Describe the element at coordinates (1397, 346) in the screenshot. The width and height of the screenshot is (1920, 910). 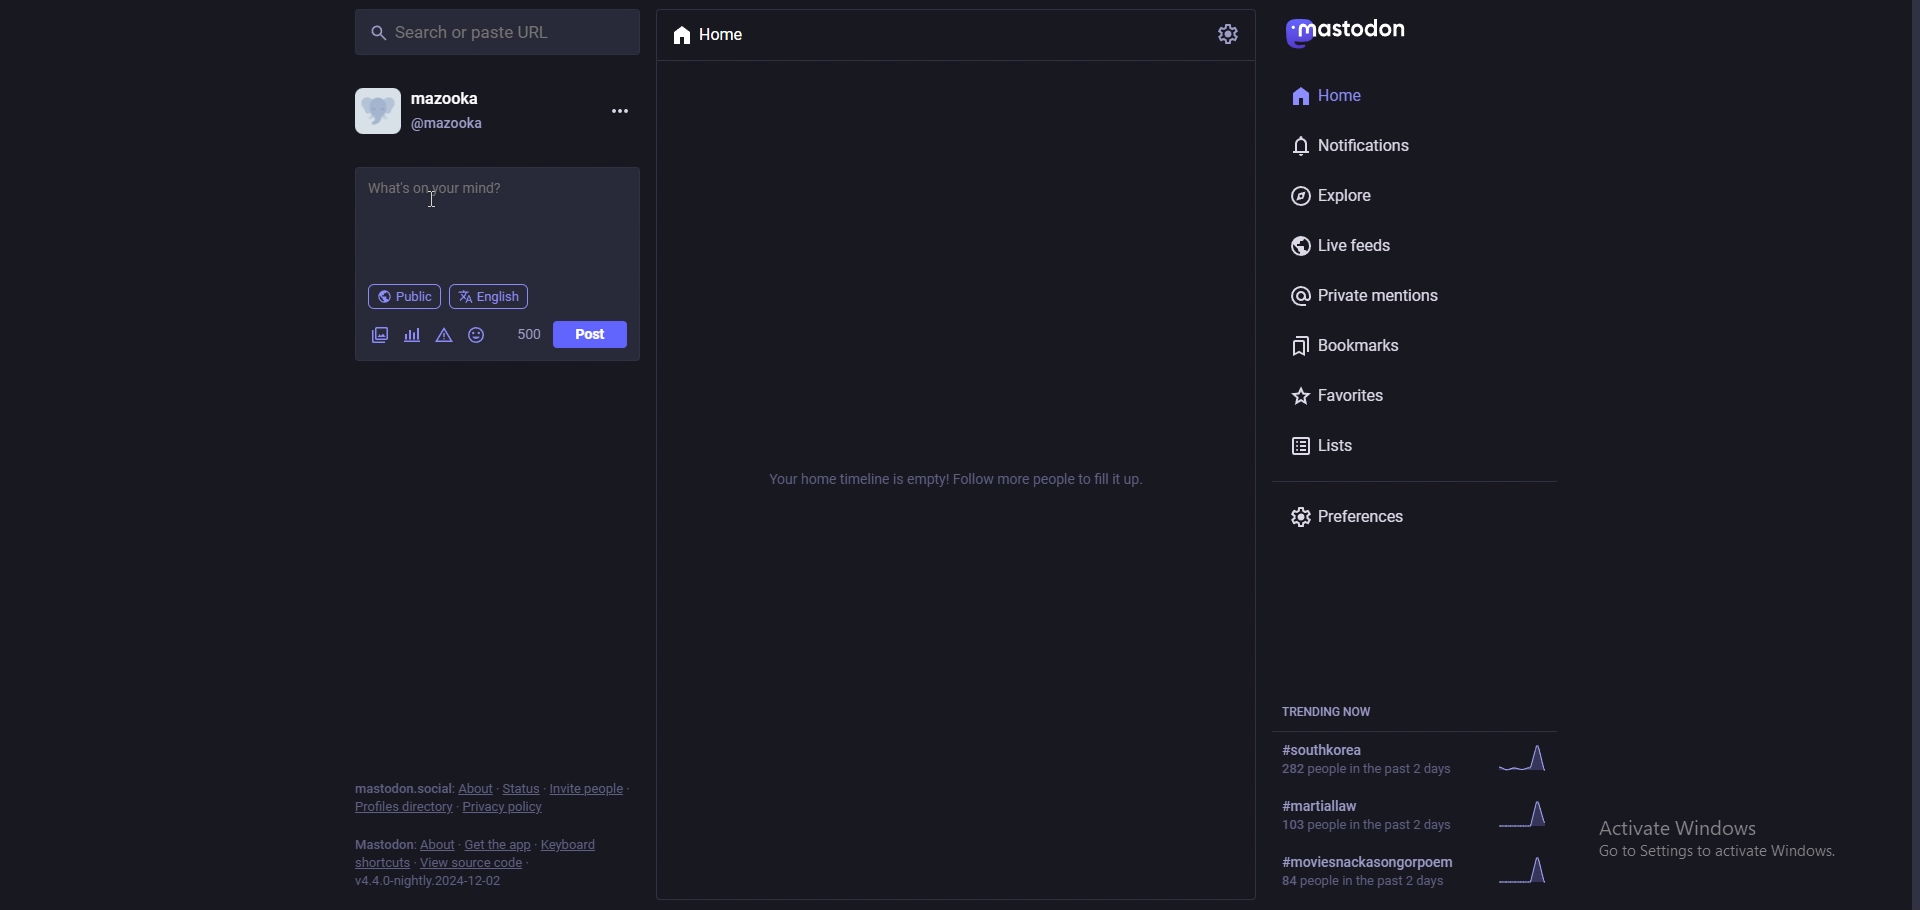
I see `bookmarks` at that location.